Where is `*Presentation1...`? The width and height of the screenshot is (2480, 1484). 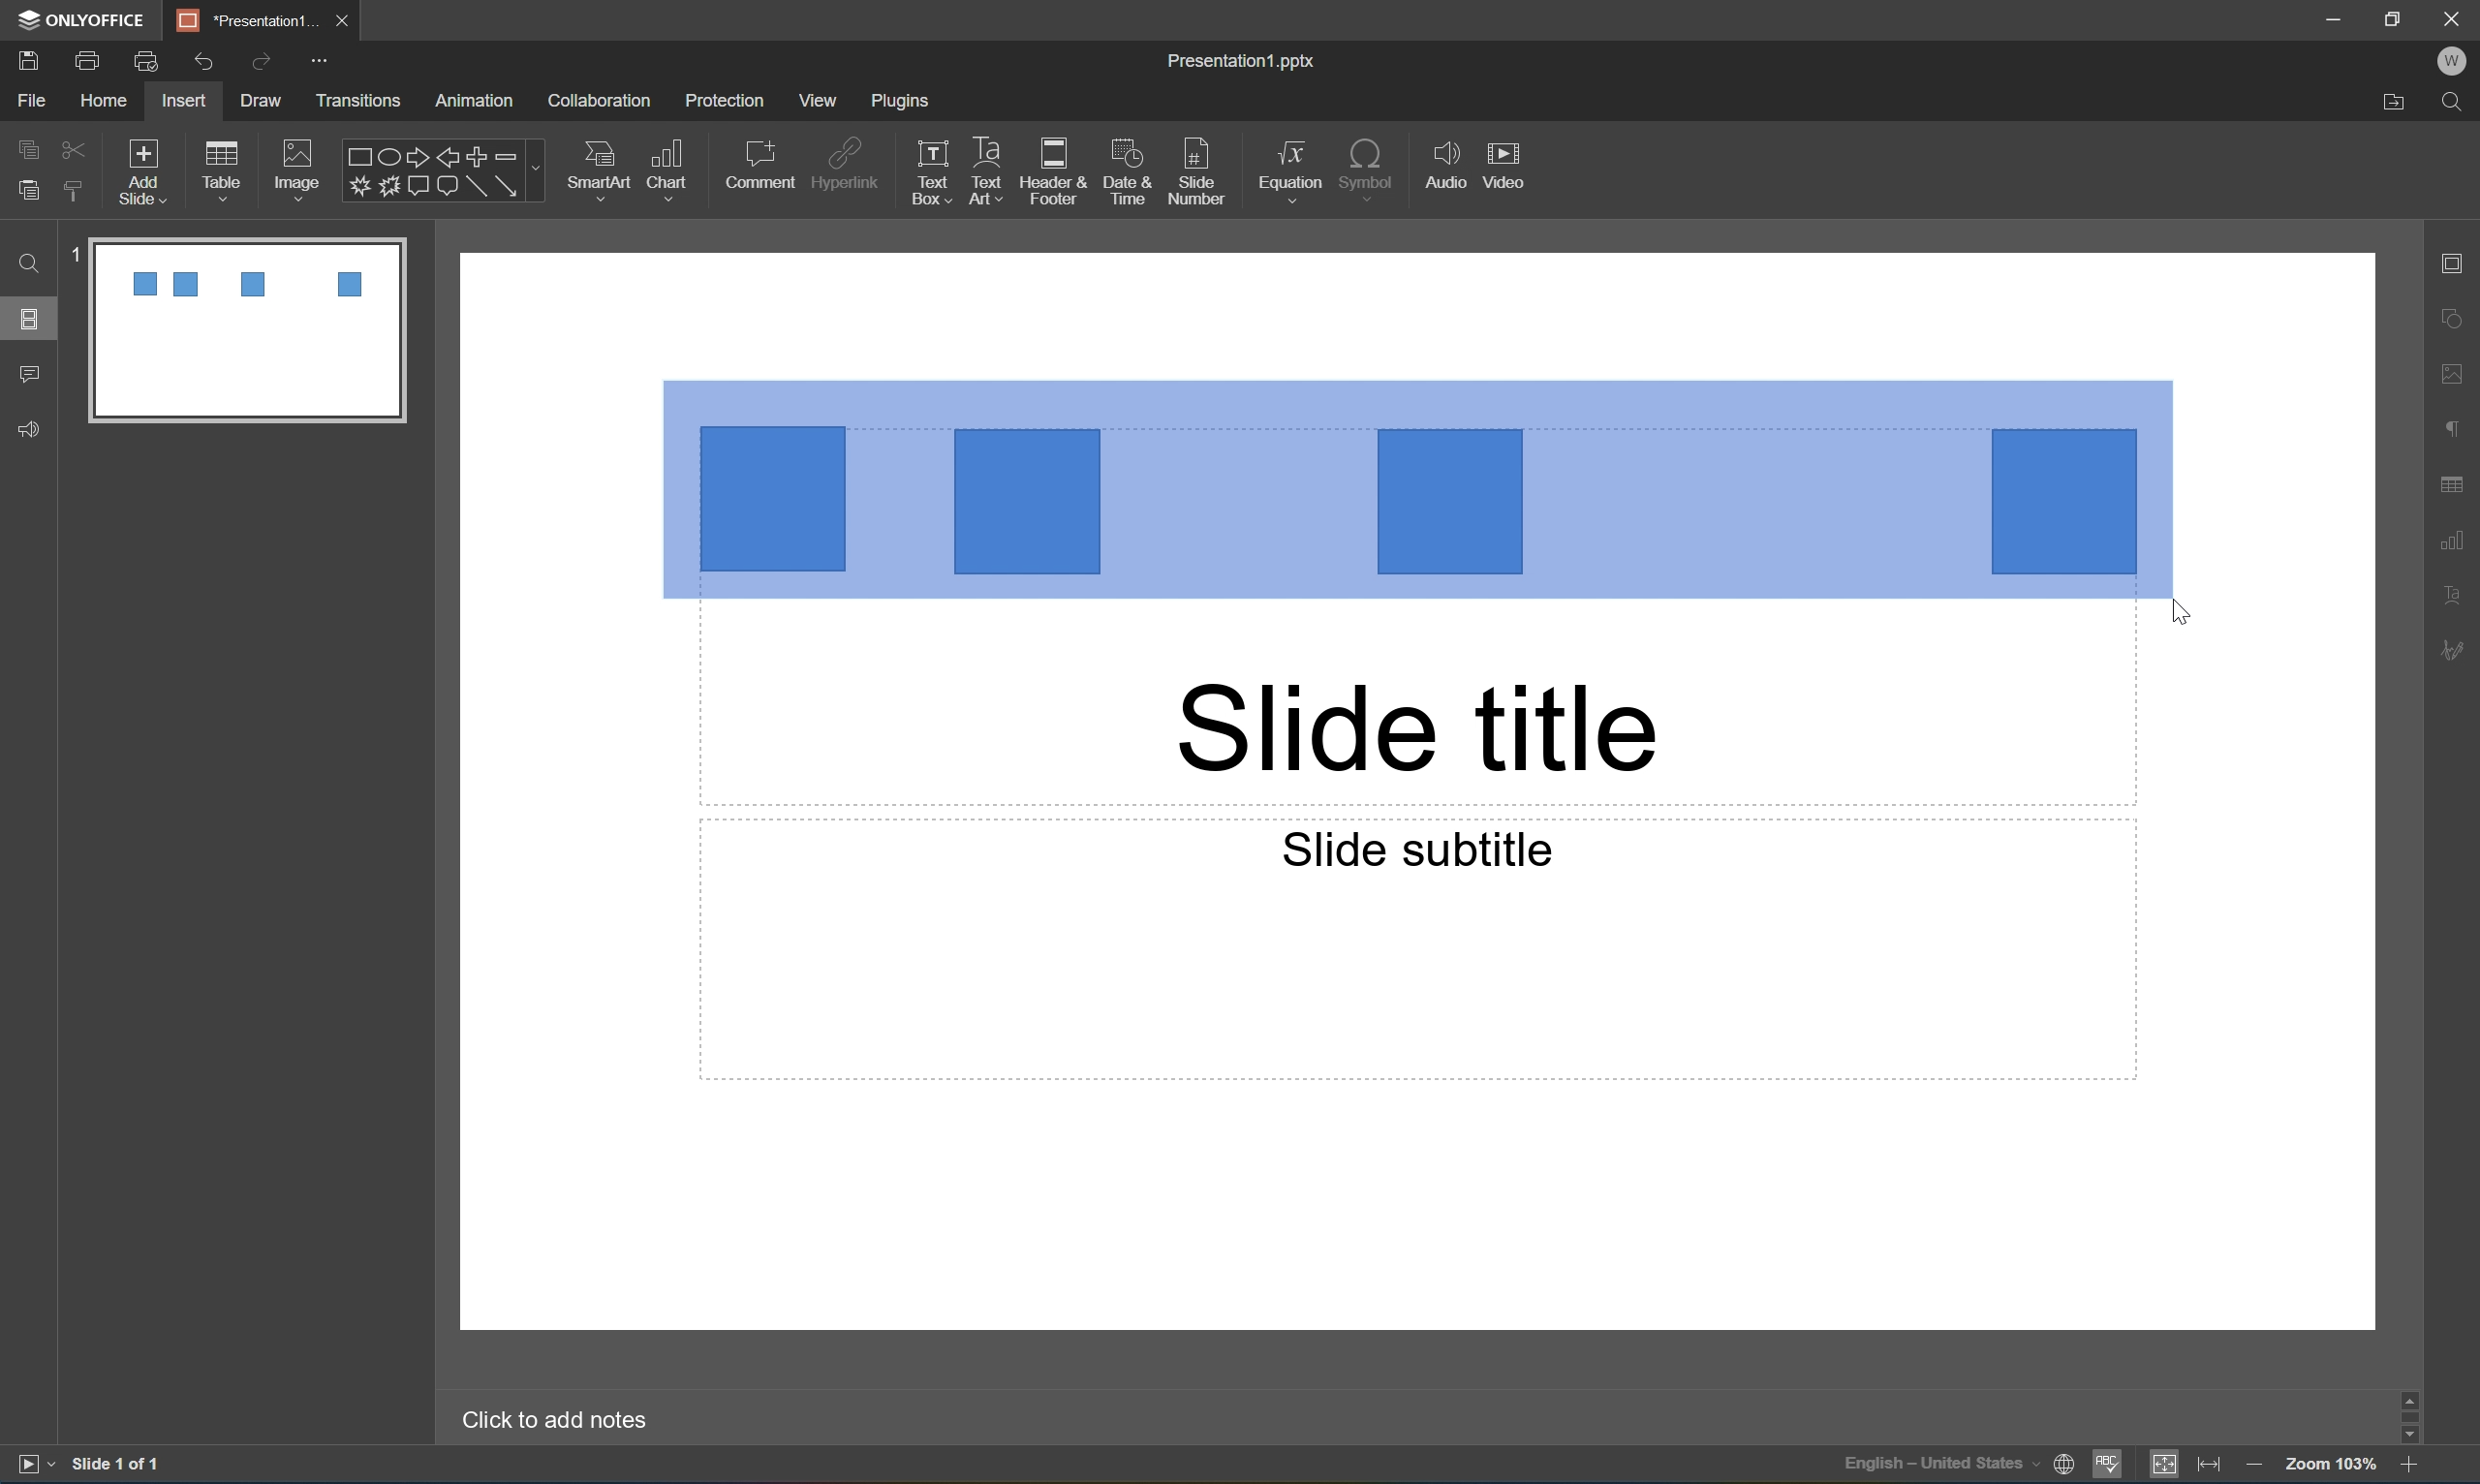
*Presentation1... is located at coordinates (250, 18).